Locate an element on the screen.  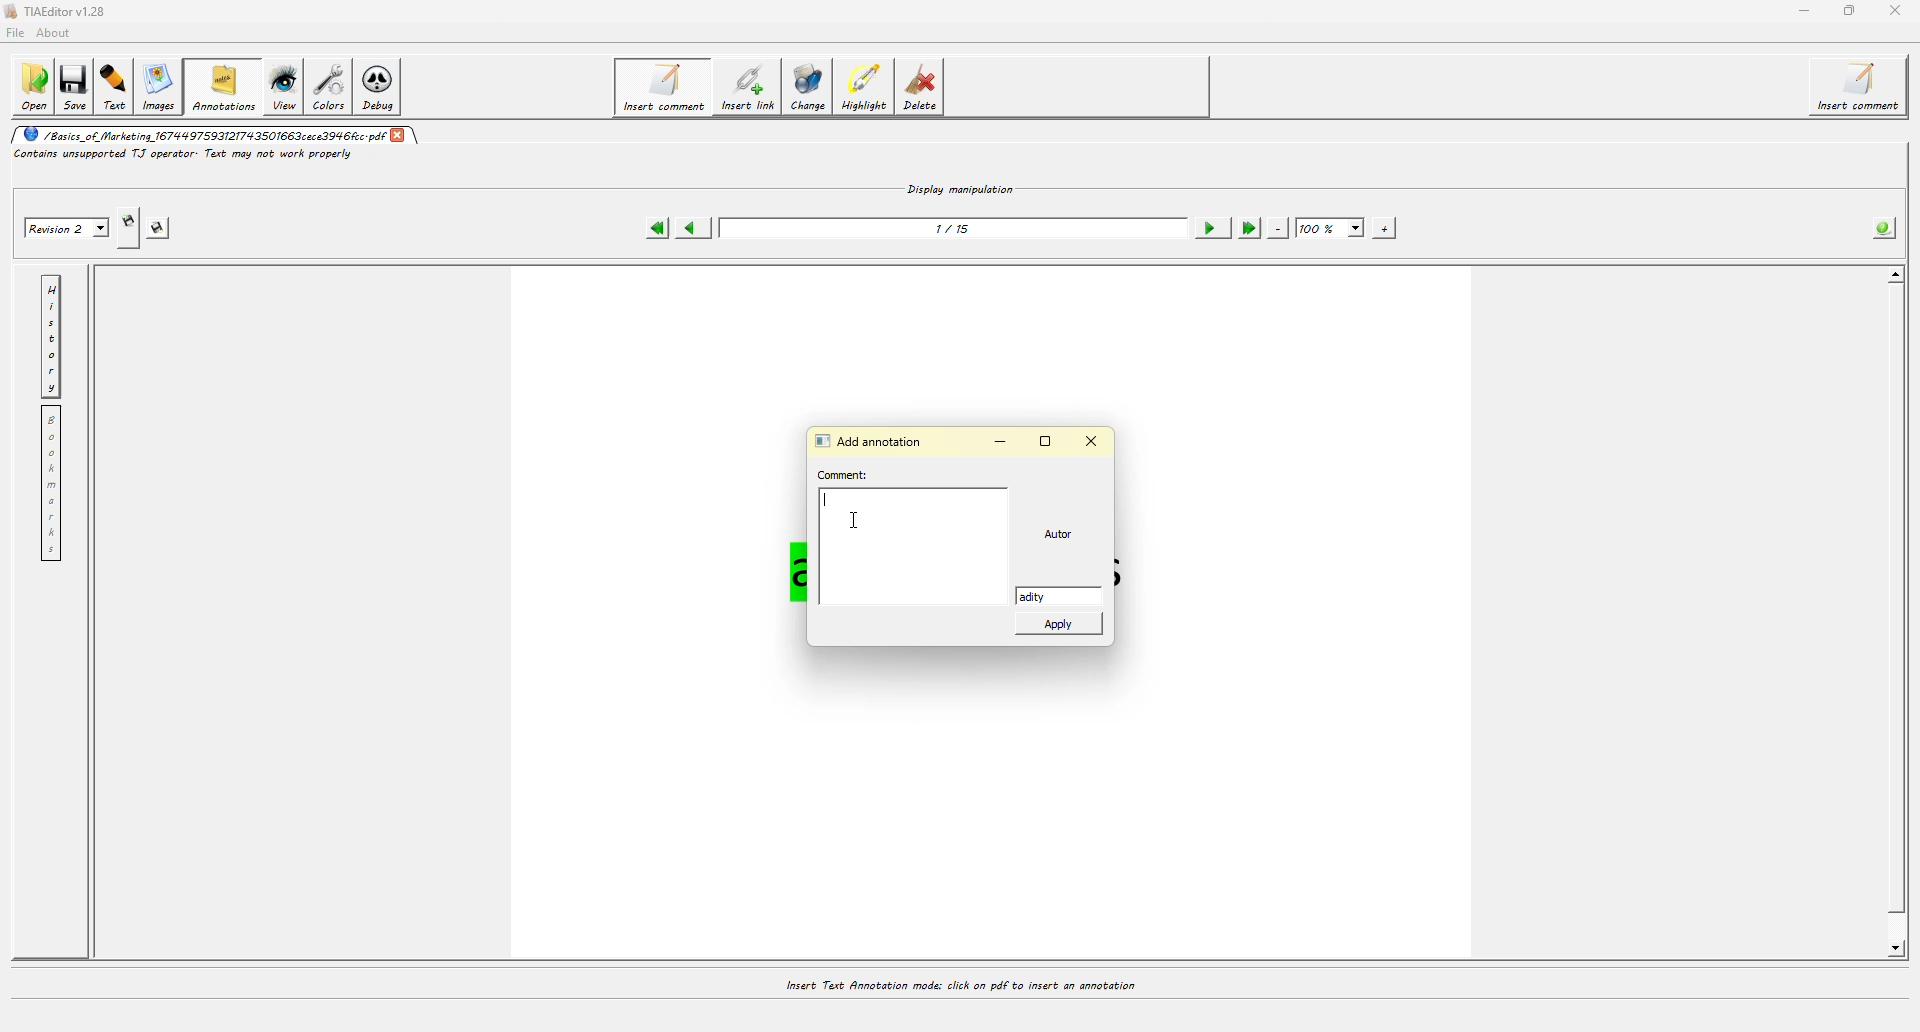
bookmarks is located at coordinates (50, 484).